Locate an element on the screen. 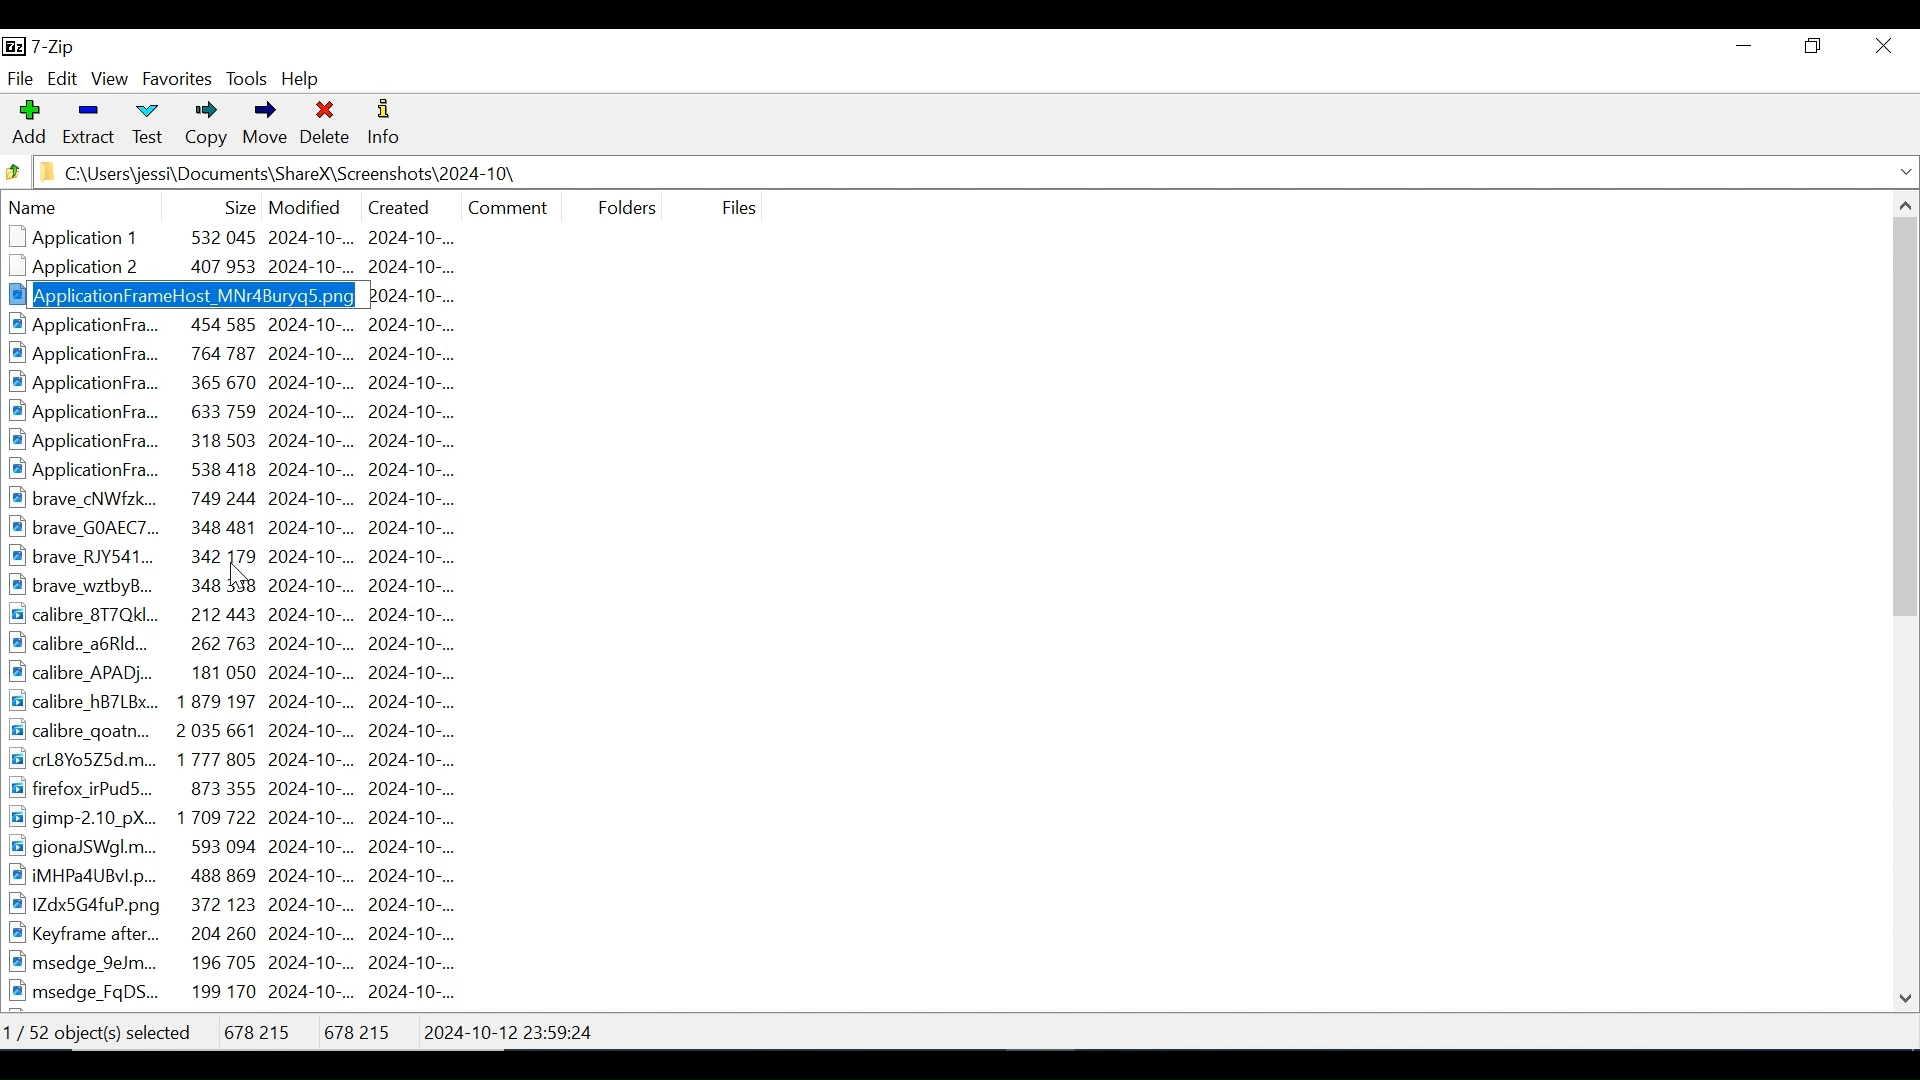  Edit is located at coordinates (62, 79).